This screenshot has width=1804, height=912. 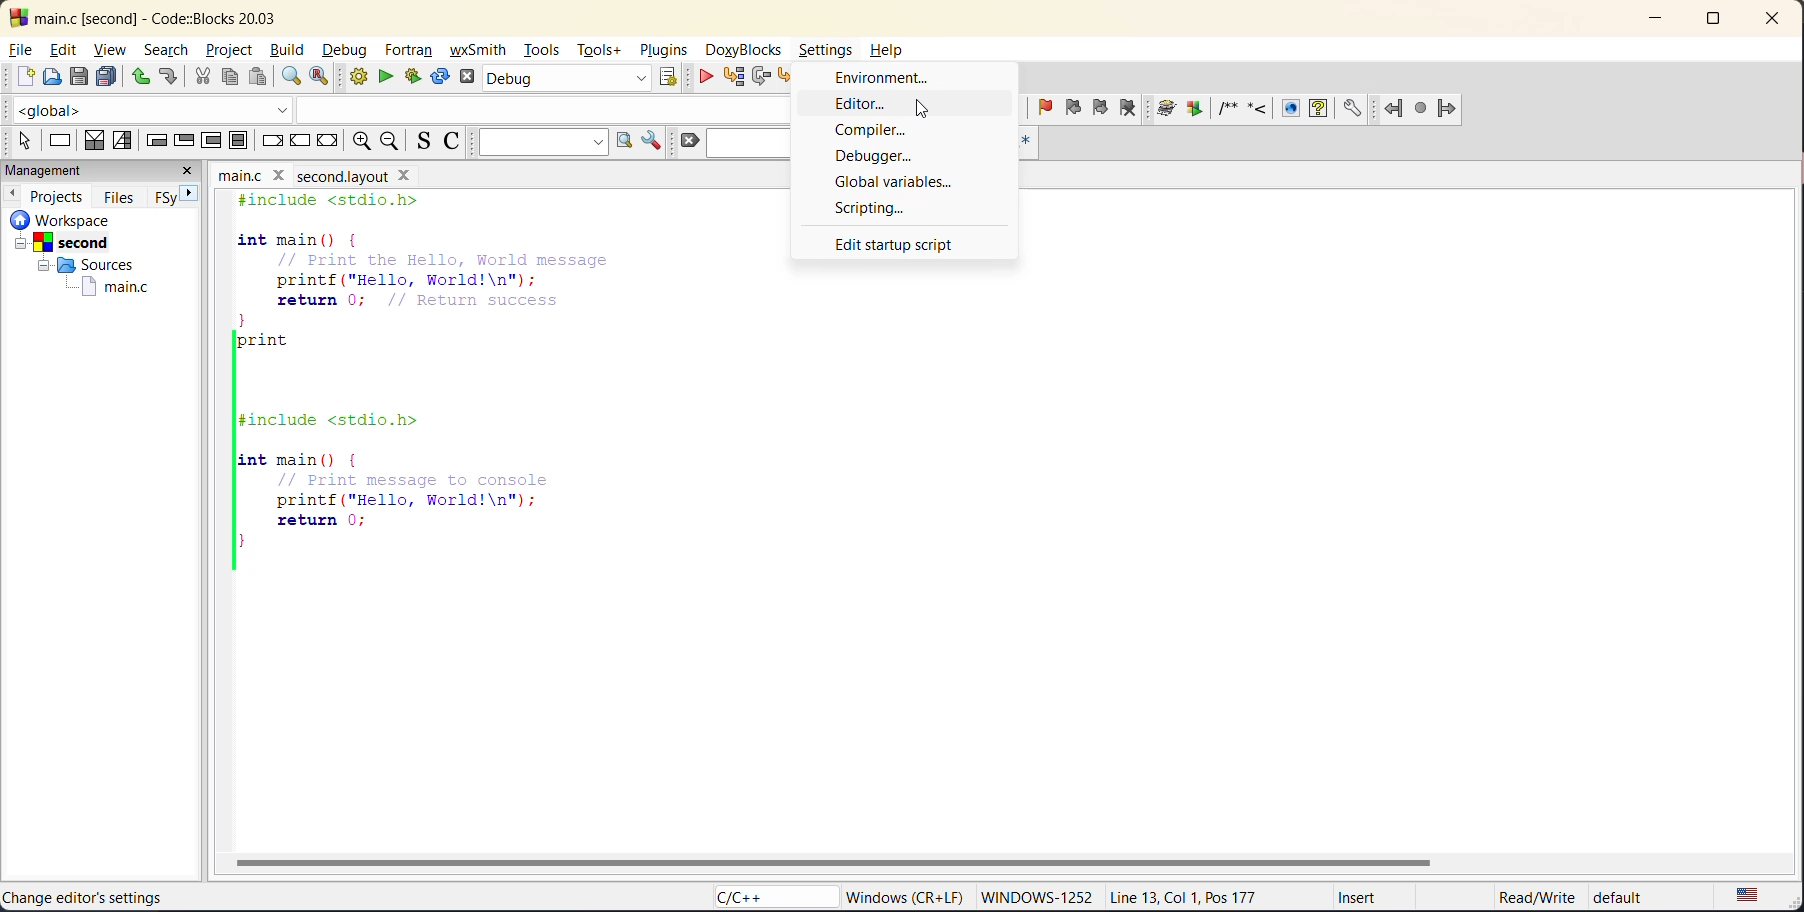 I want to click on save everything, so click(x=109, y=76).